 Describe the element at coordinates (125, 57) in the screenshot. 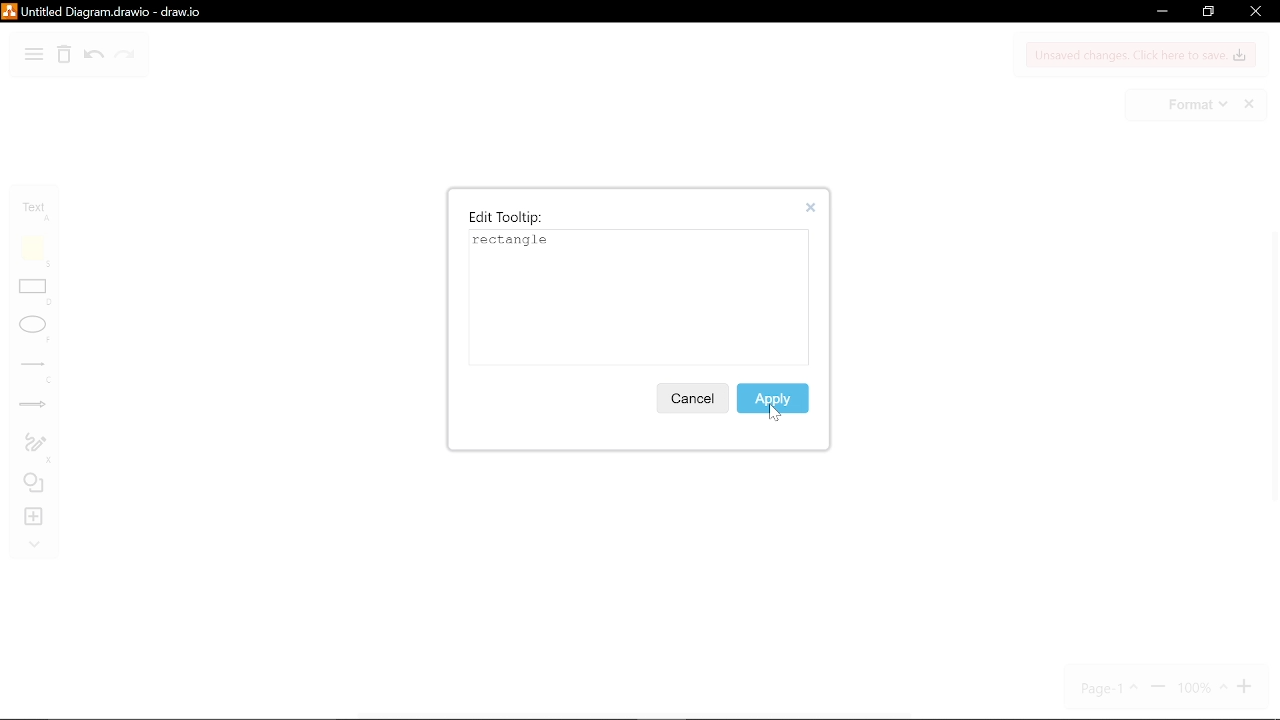

I see `redo` at that location.